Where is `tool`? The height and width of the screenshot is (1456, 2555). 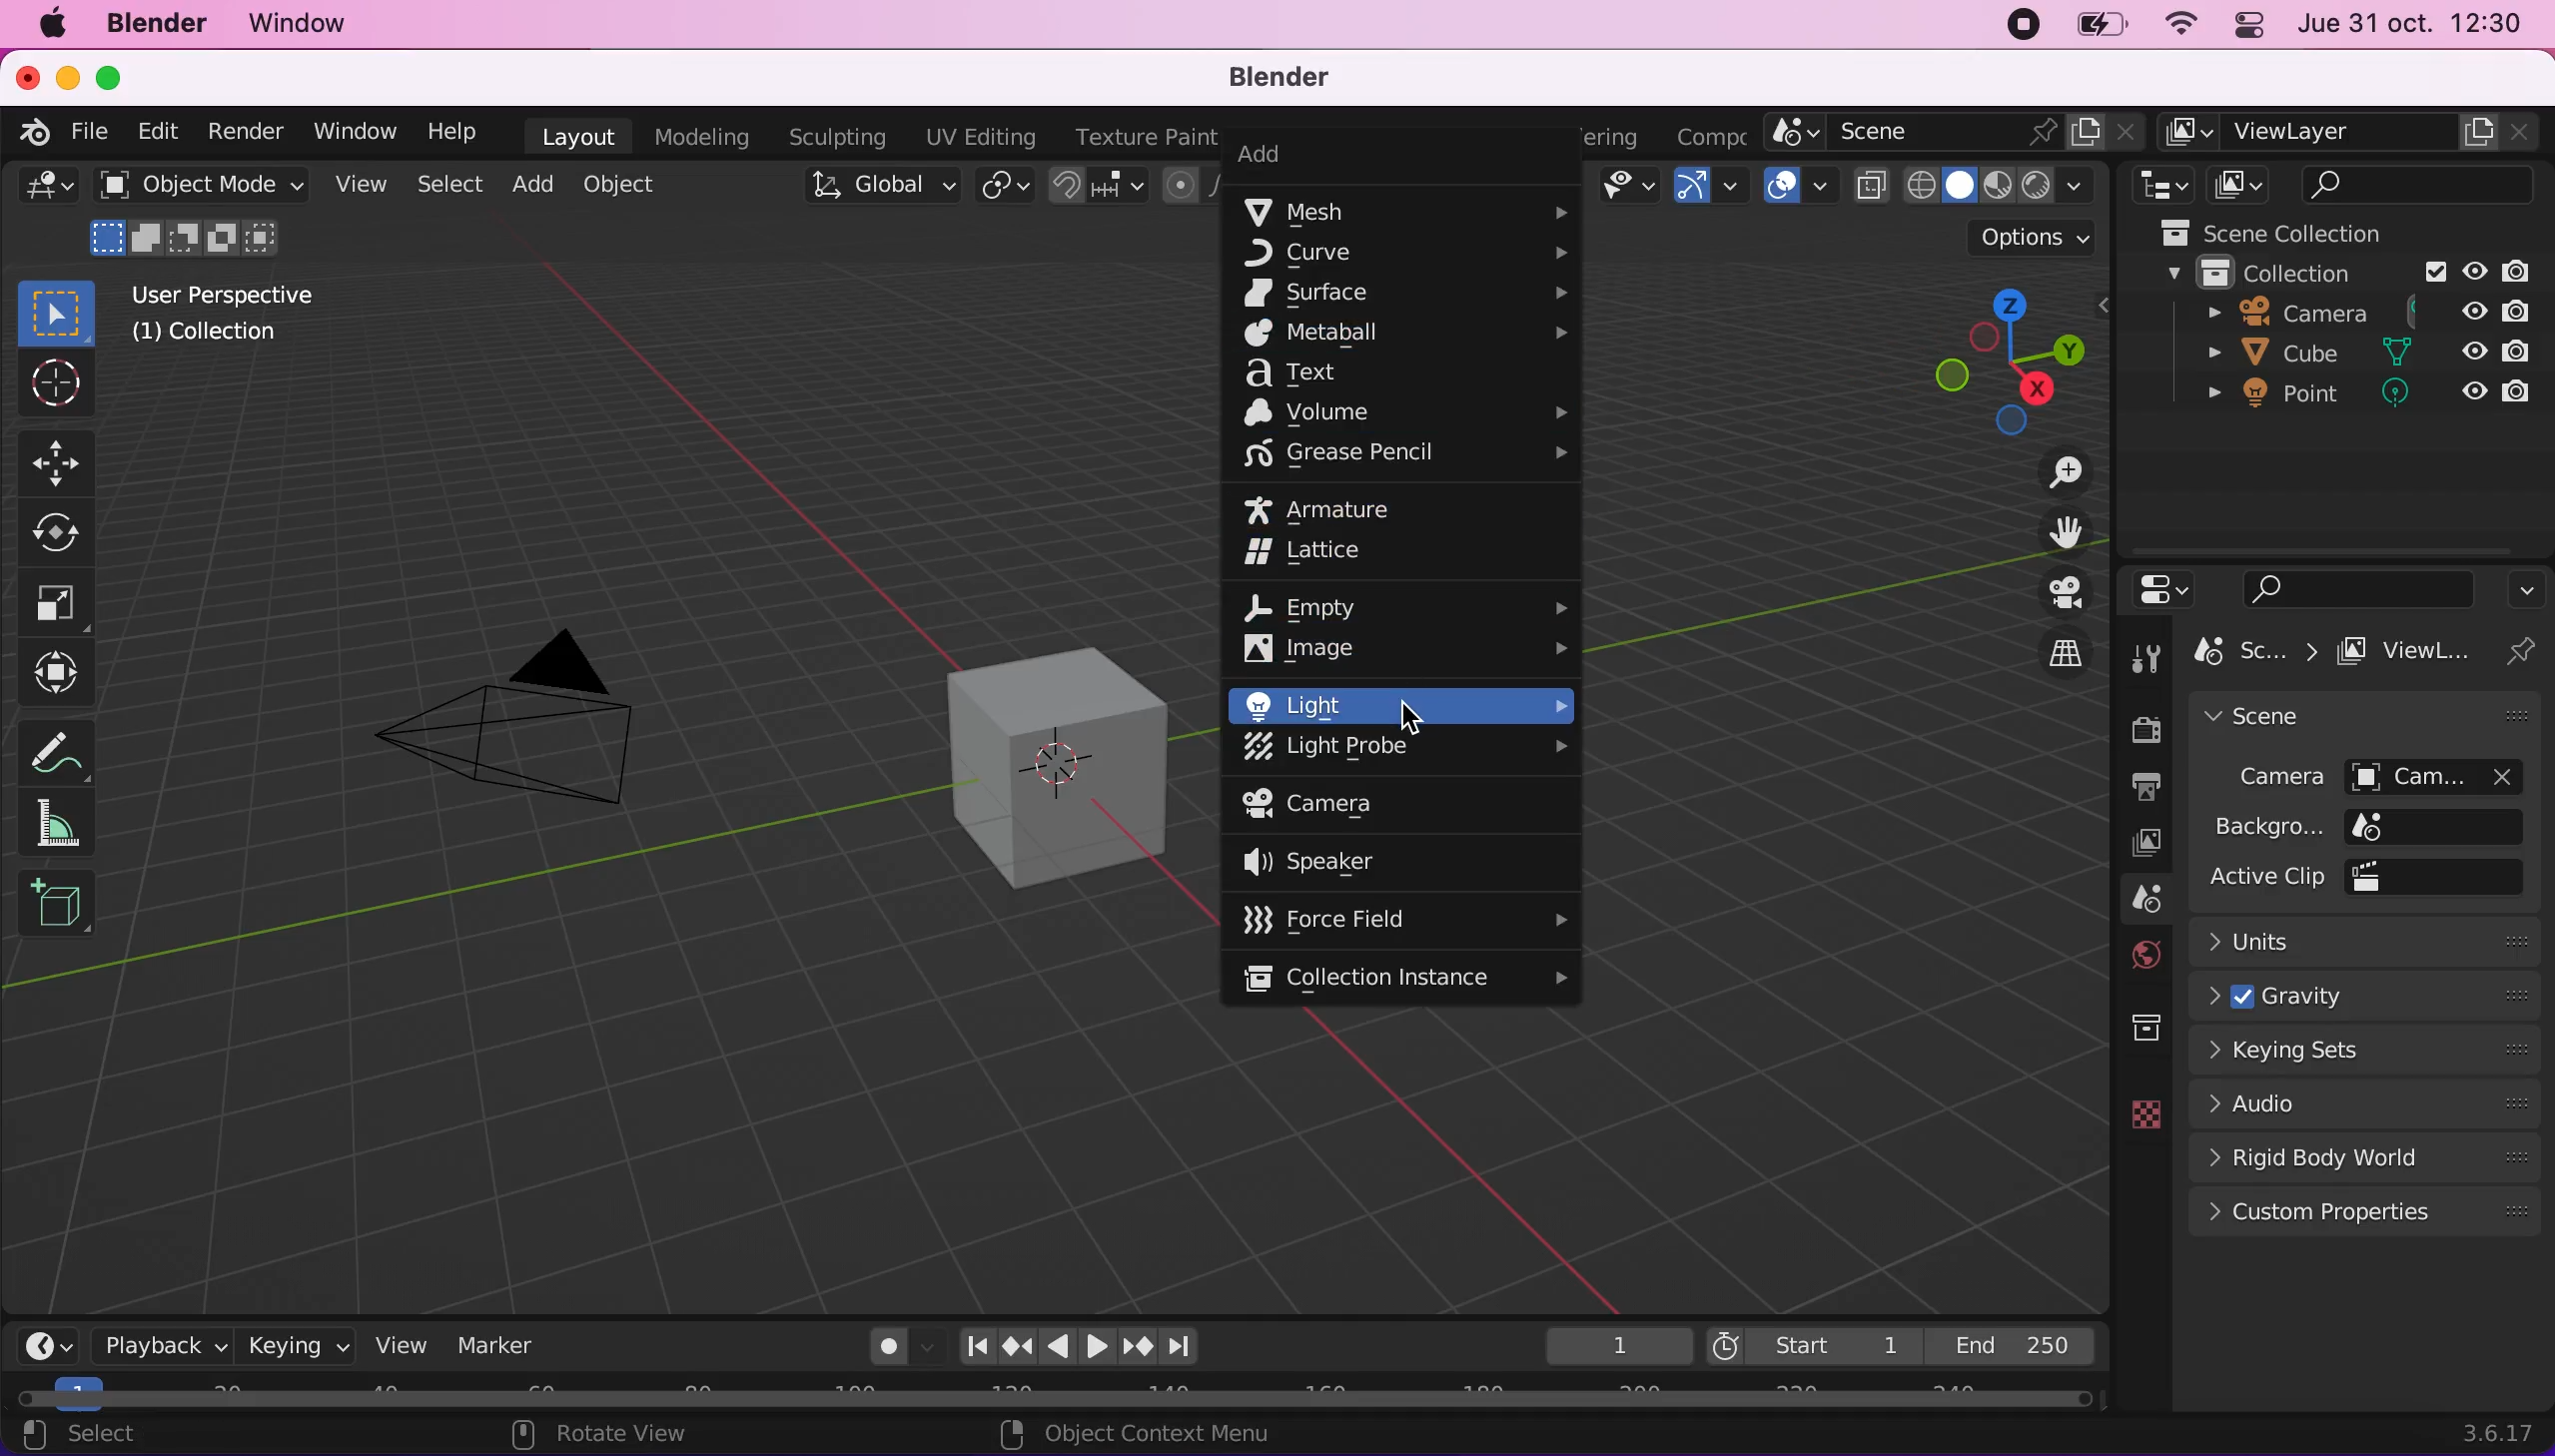 tool is located at coordinates (2144, 659).